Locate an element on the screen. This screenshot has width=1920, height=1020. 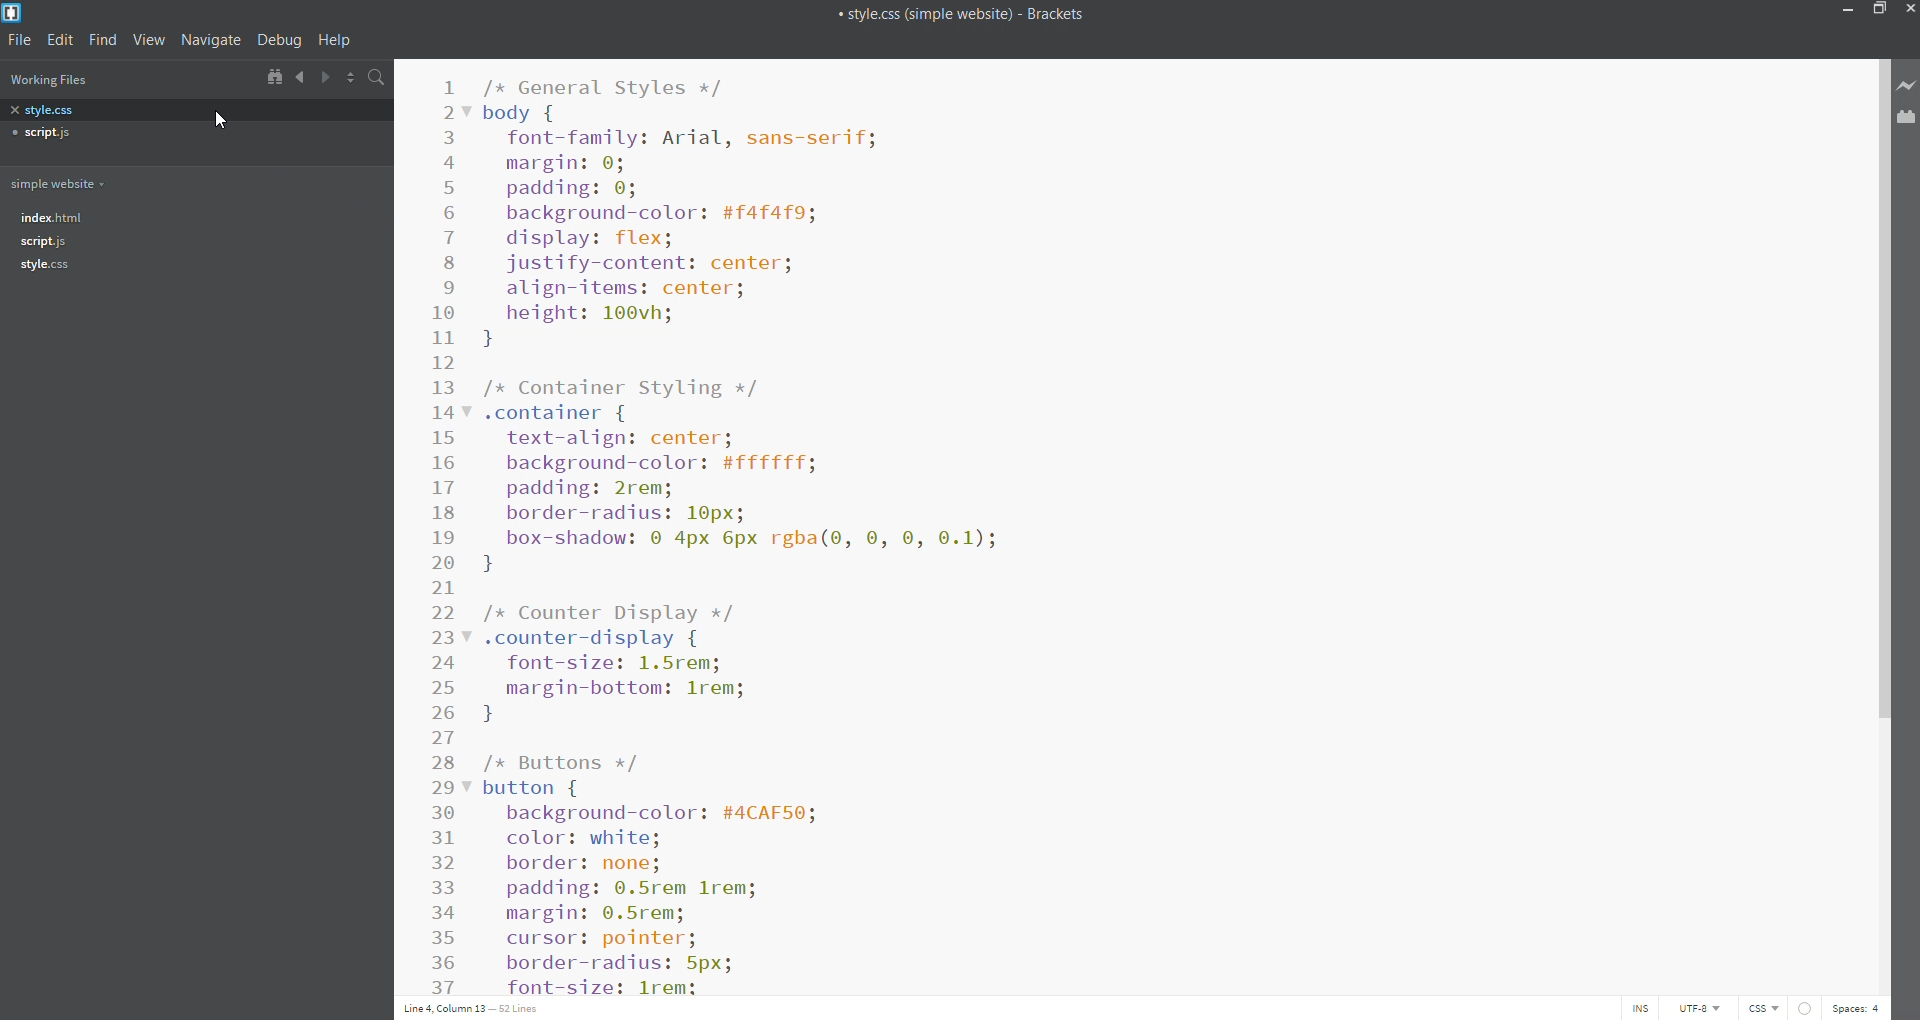
close is located at coordinates (1908, 12).